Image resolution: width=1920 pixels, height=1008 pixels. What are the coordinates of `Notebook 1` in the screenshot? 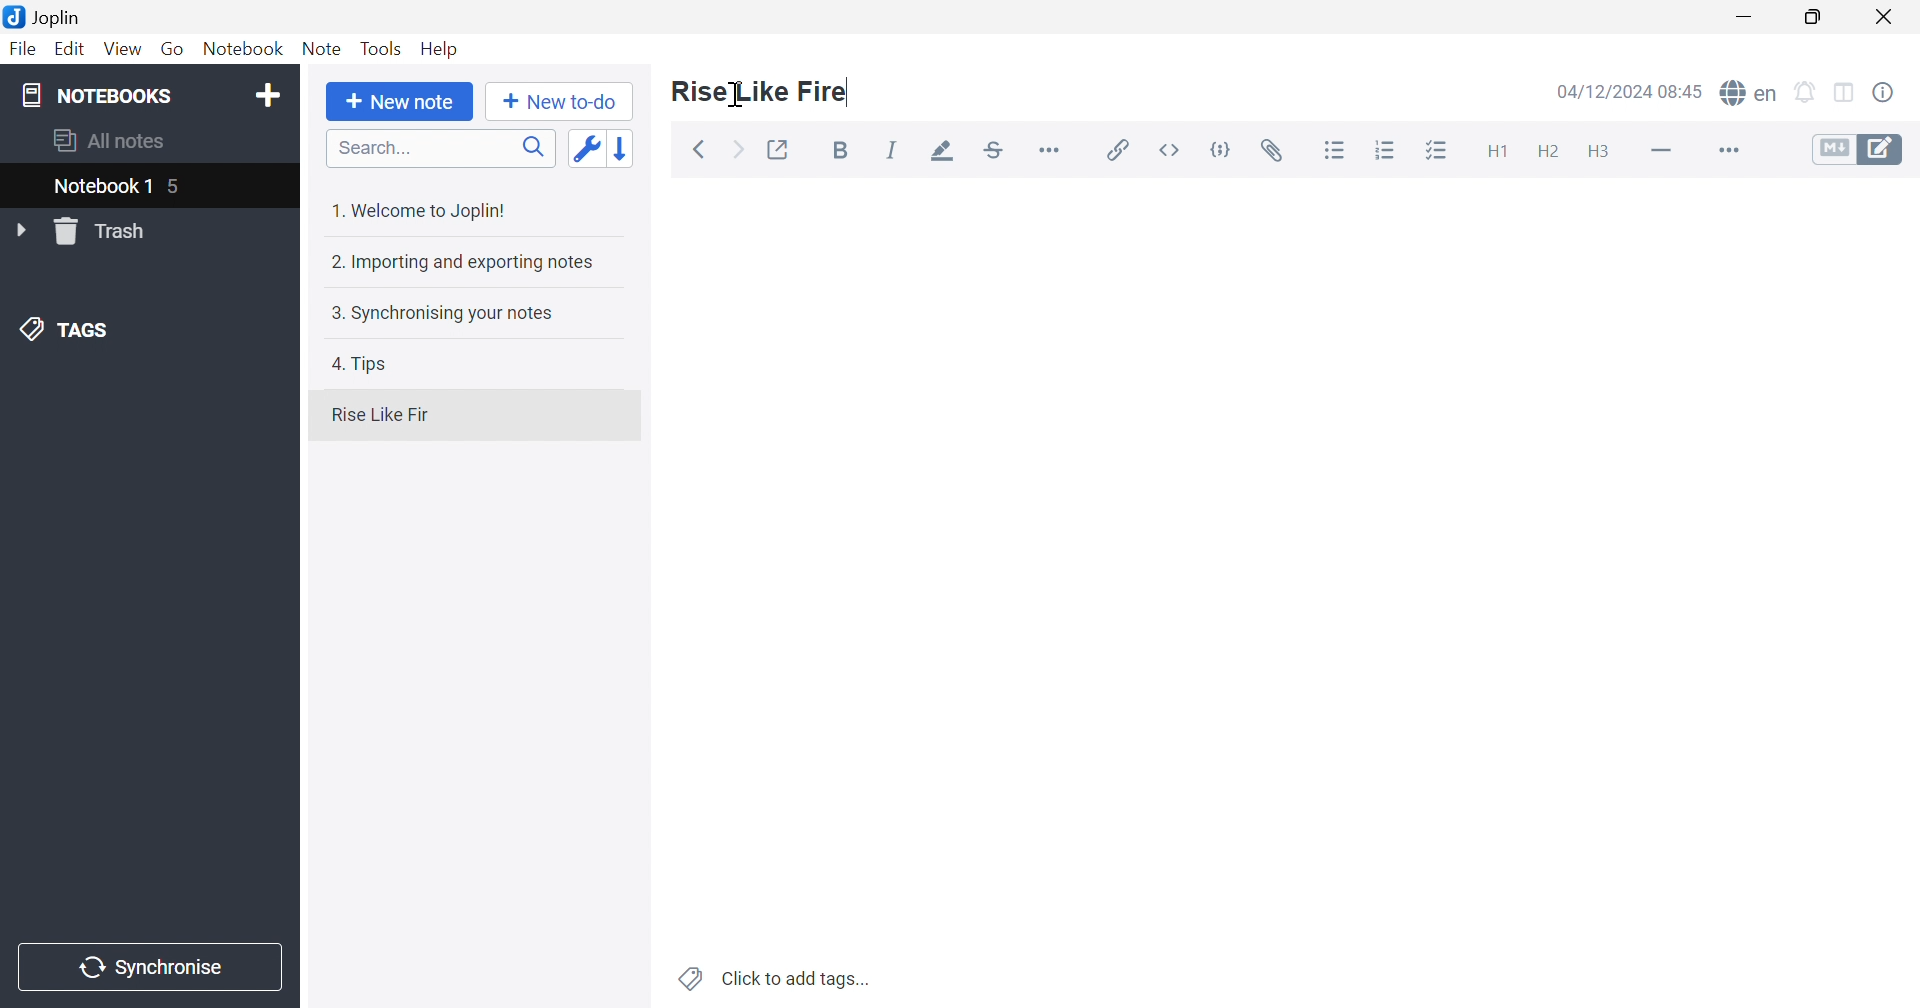 It's located at (100, 189).